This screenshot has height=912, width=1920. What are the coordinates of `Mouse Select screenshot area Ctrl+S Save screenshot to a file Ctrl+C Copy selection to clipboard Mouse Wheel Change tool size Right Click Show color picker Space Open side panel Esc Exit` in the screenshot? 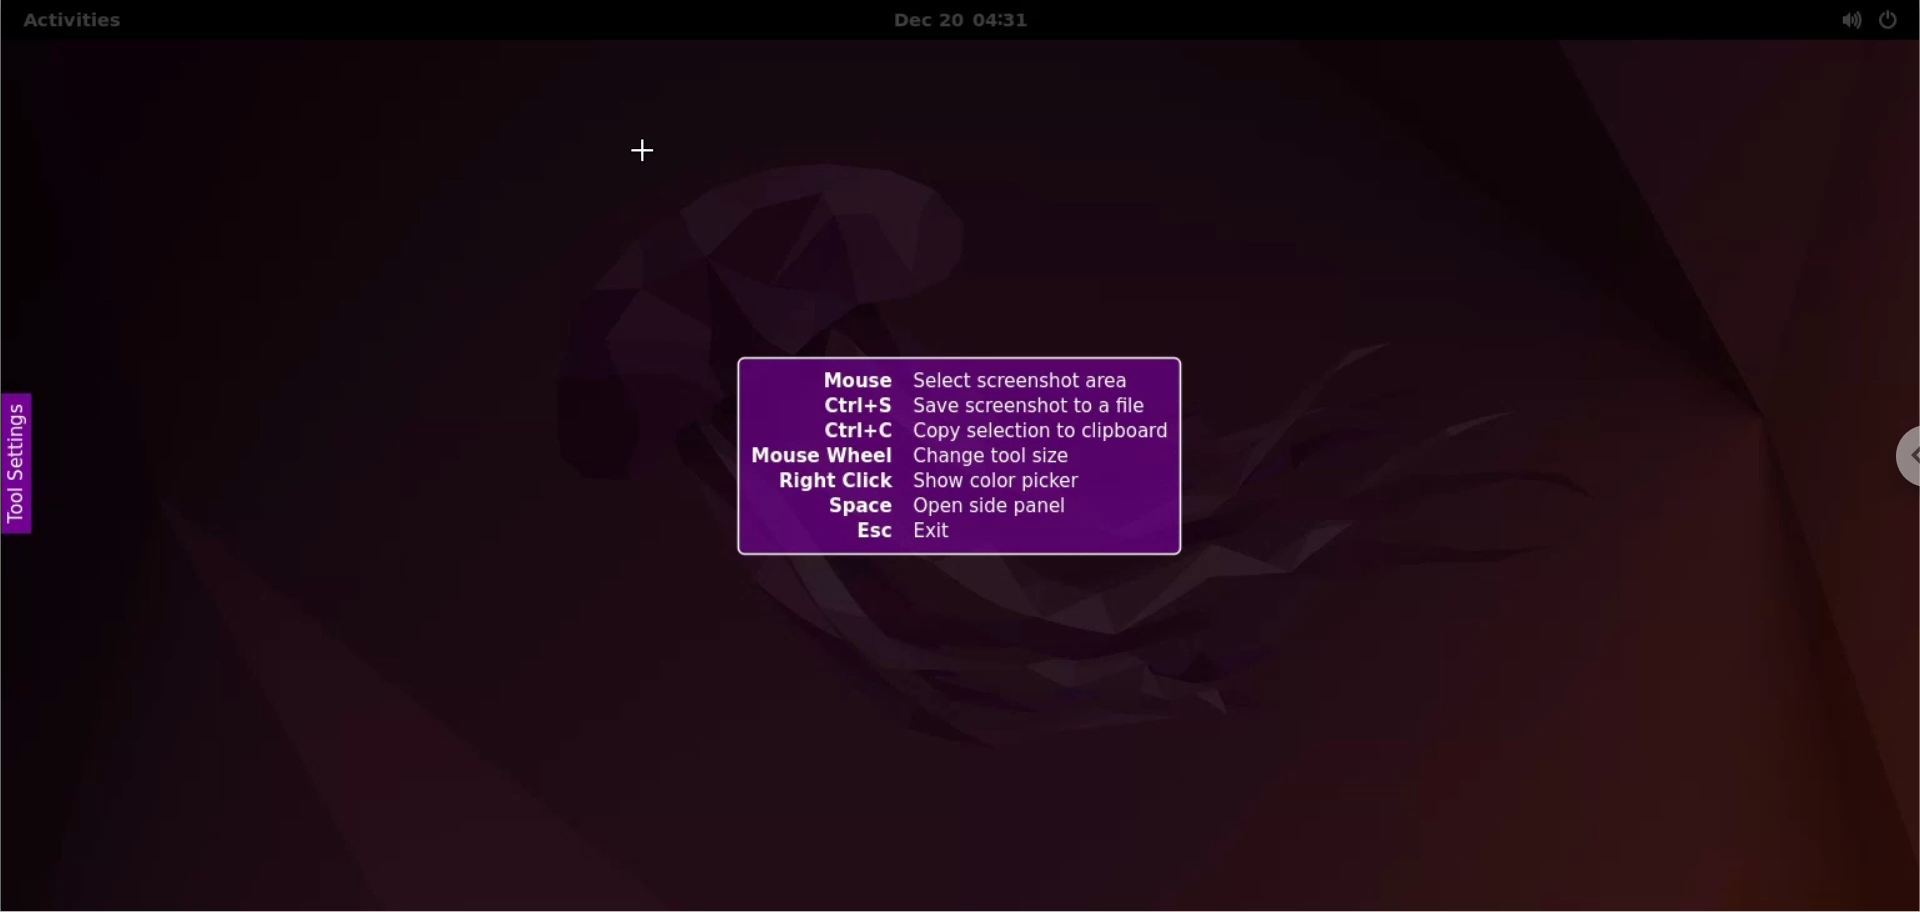 It's located at (961, 457).